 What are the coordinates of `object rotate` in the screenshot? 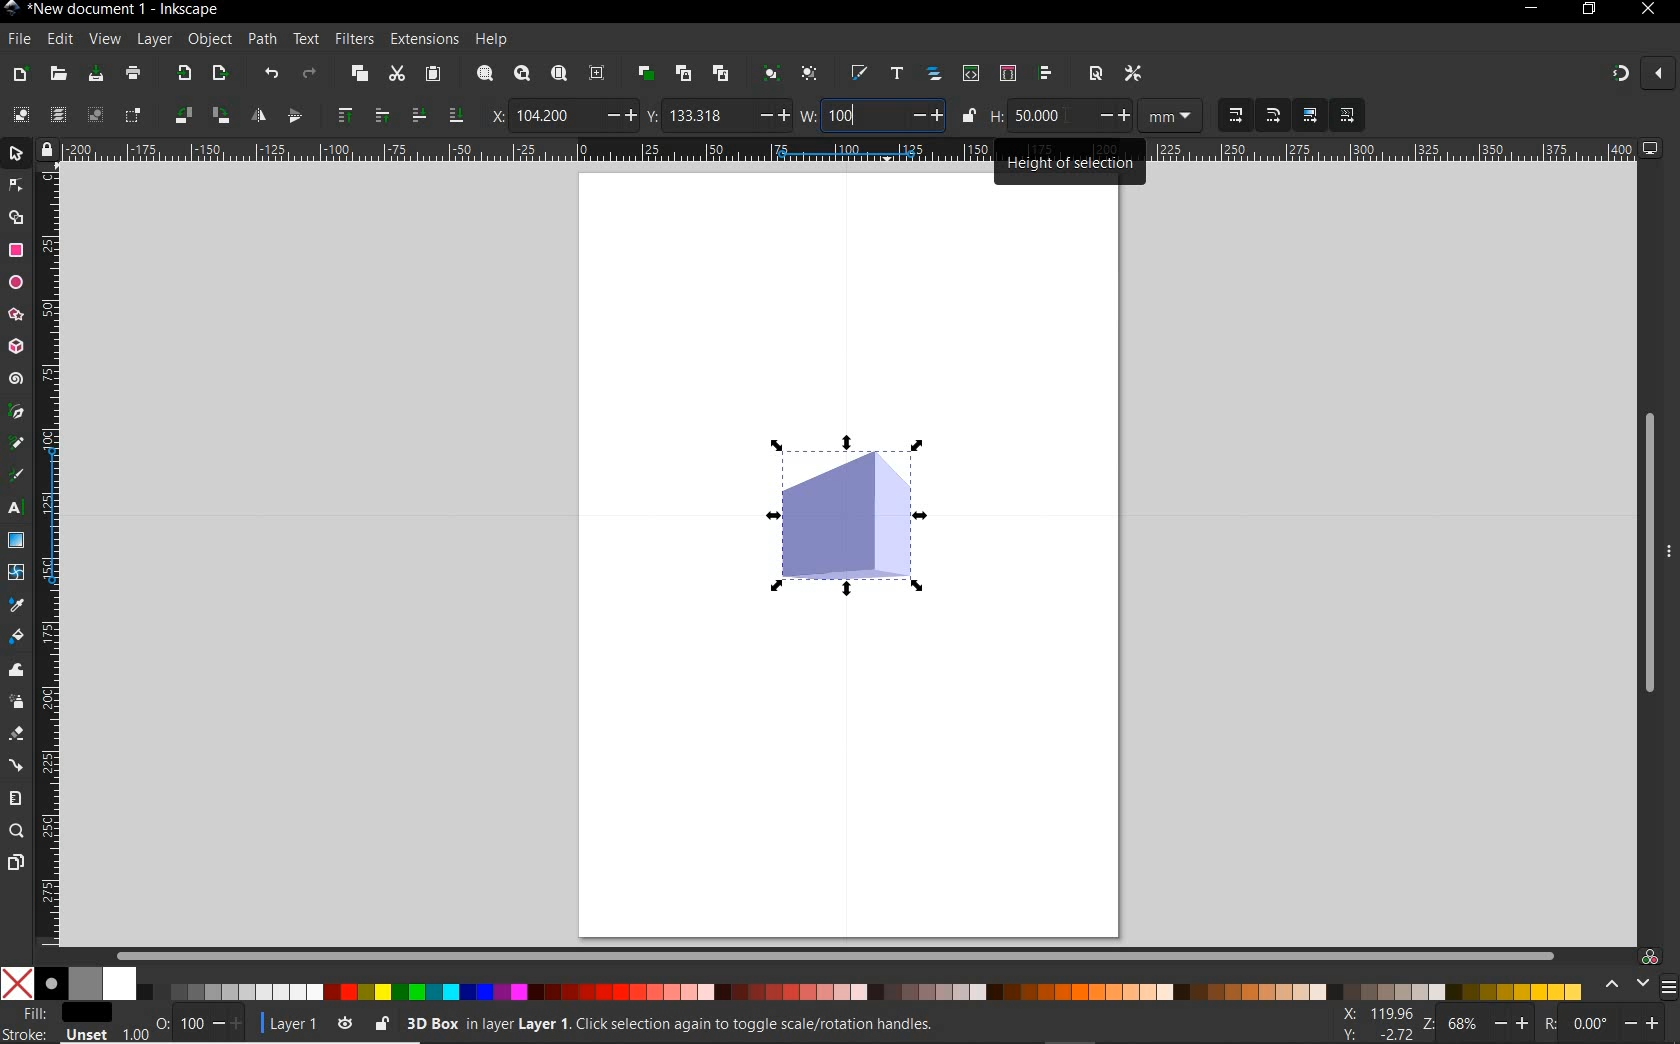 It's located at (219, 115).